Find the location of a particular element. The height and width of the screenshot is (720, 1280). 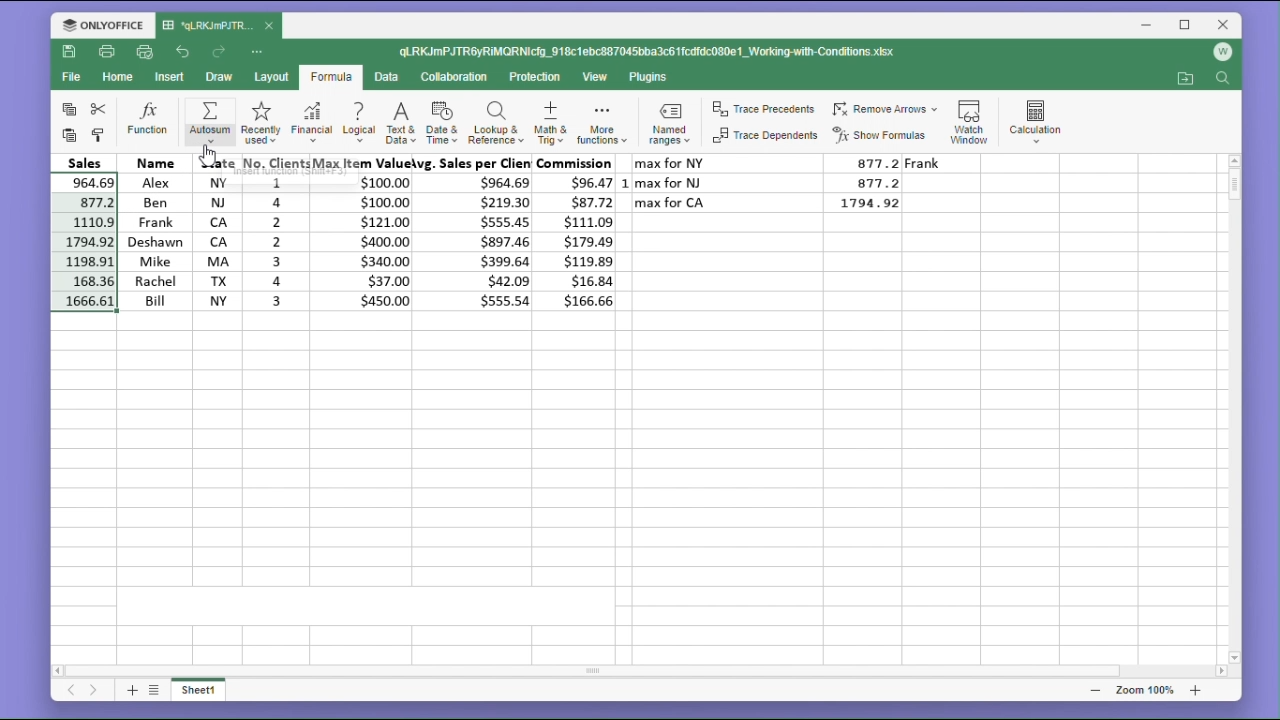

customize quick access toolbar is located at coordinates (264, 51).